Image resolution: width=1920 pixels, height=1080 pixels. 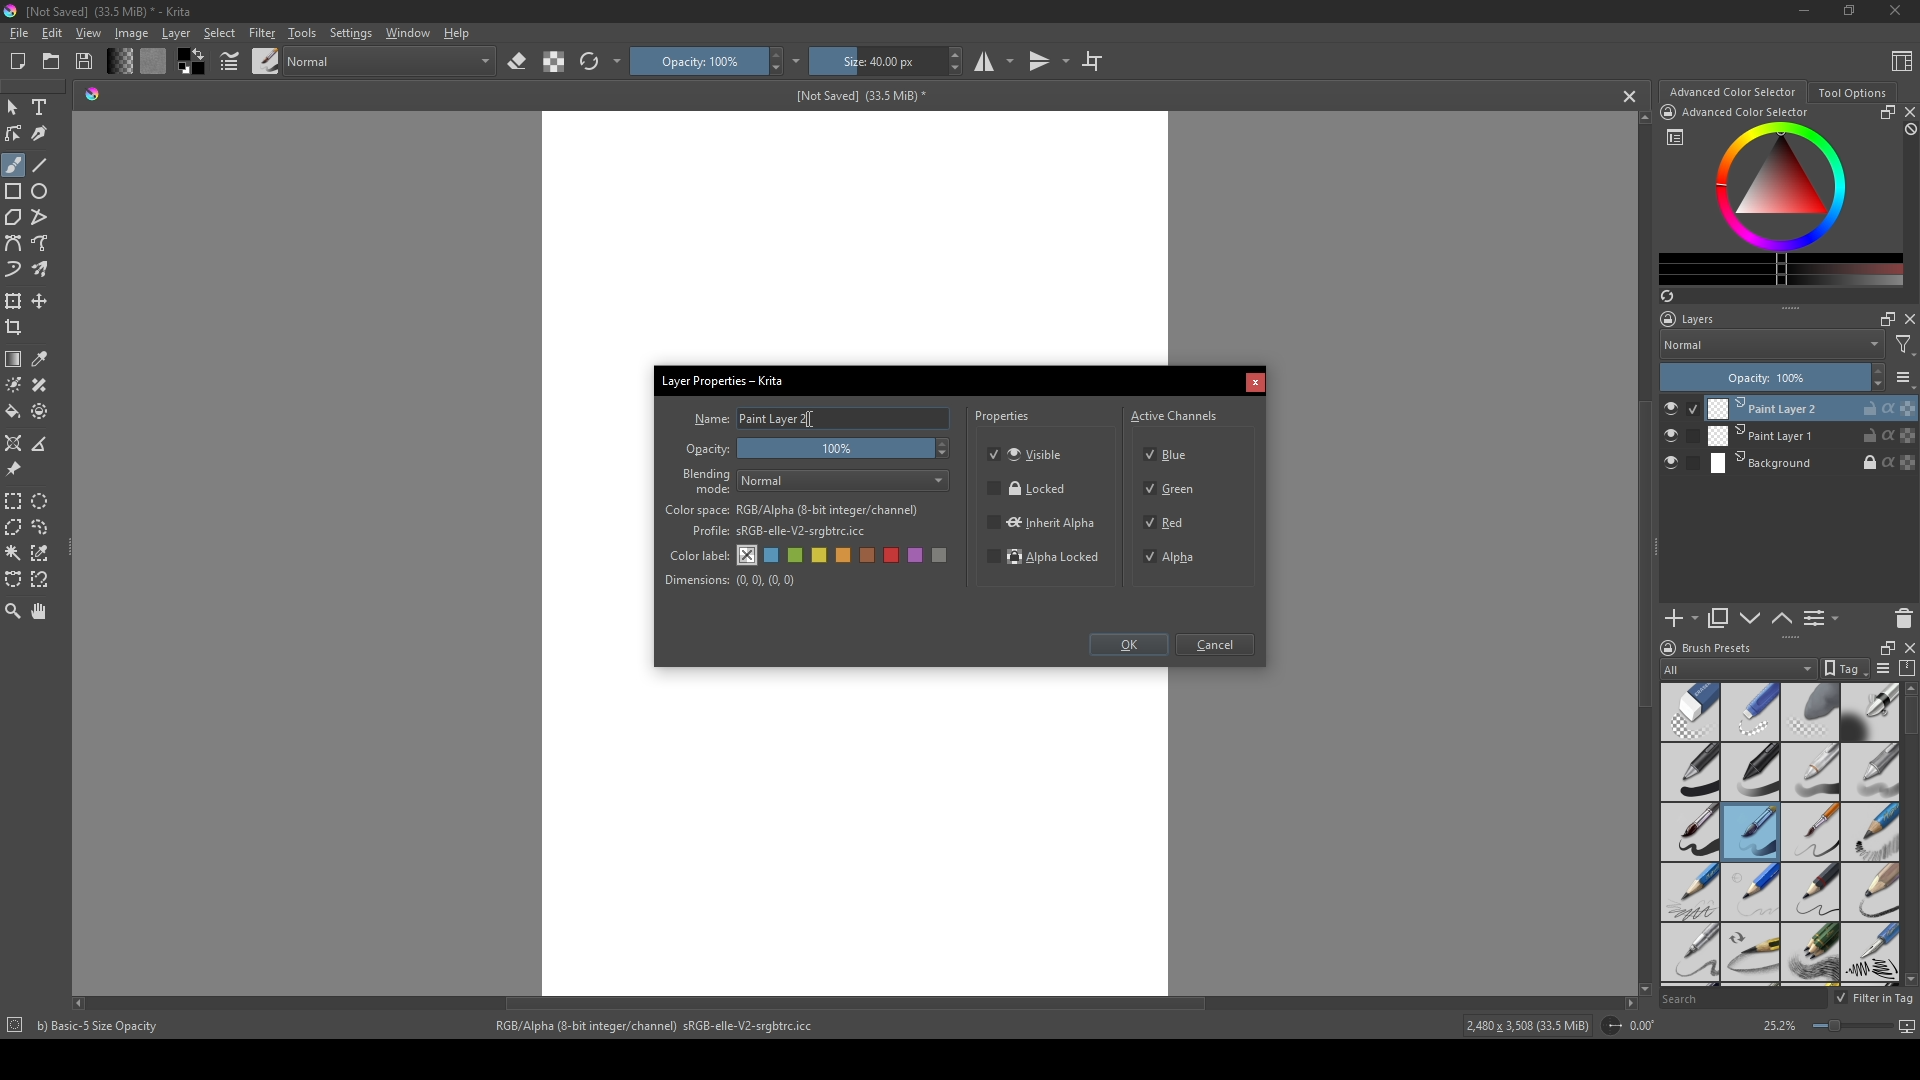 What do you see at coordinates (1749, 892) in the screenshot?
I see `pencil` at bounding box center [1749, 892].